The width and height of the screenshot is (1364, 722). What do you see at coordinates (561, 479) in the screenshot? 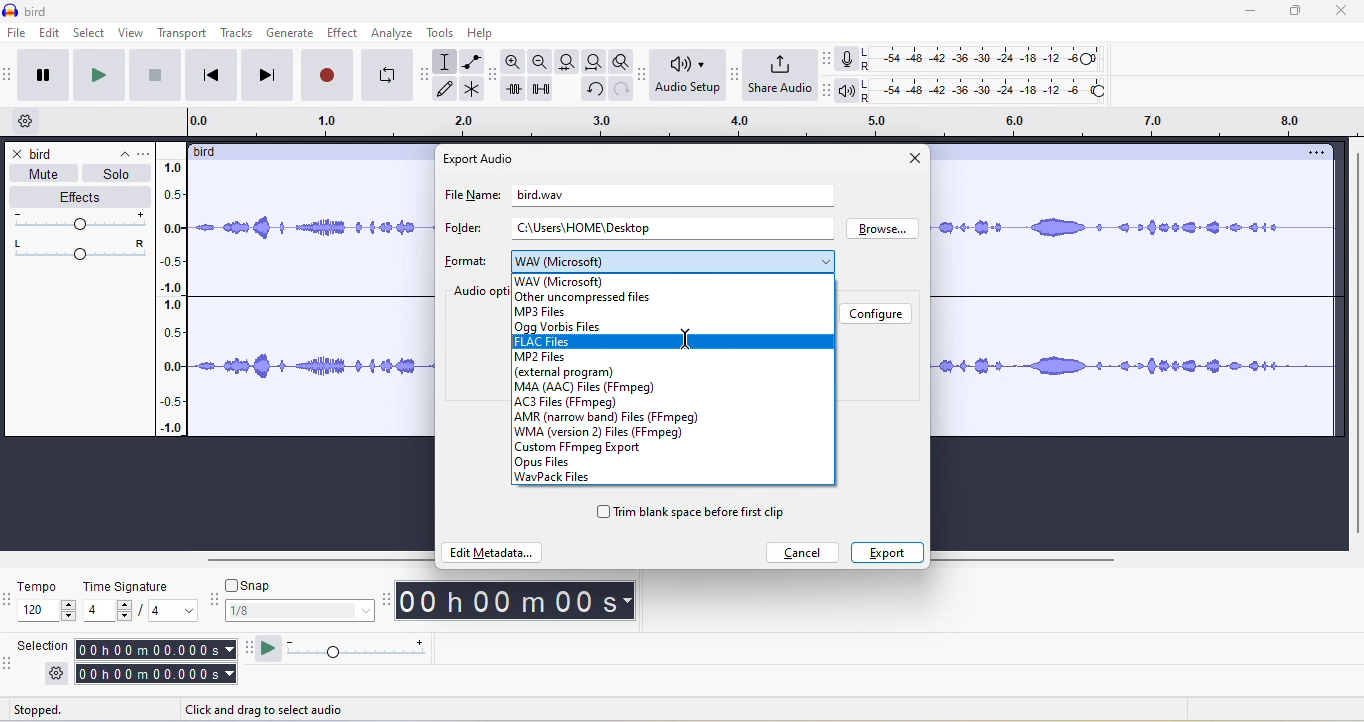
I see `wavpack files` at bounding box center [561, 479].